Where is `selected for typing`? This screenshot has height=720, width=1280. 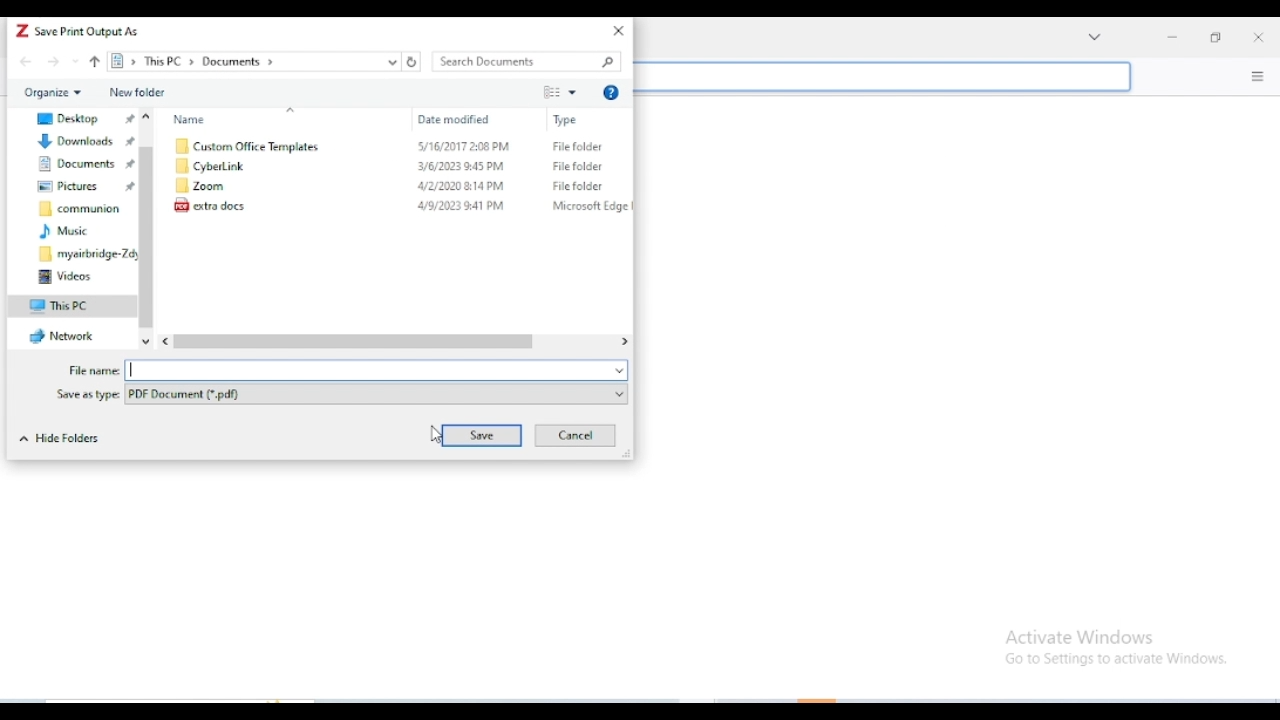 selected for typing is located at coordinates (378, 370).